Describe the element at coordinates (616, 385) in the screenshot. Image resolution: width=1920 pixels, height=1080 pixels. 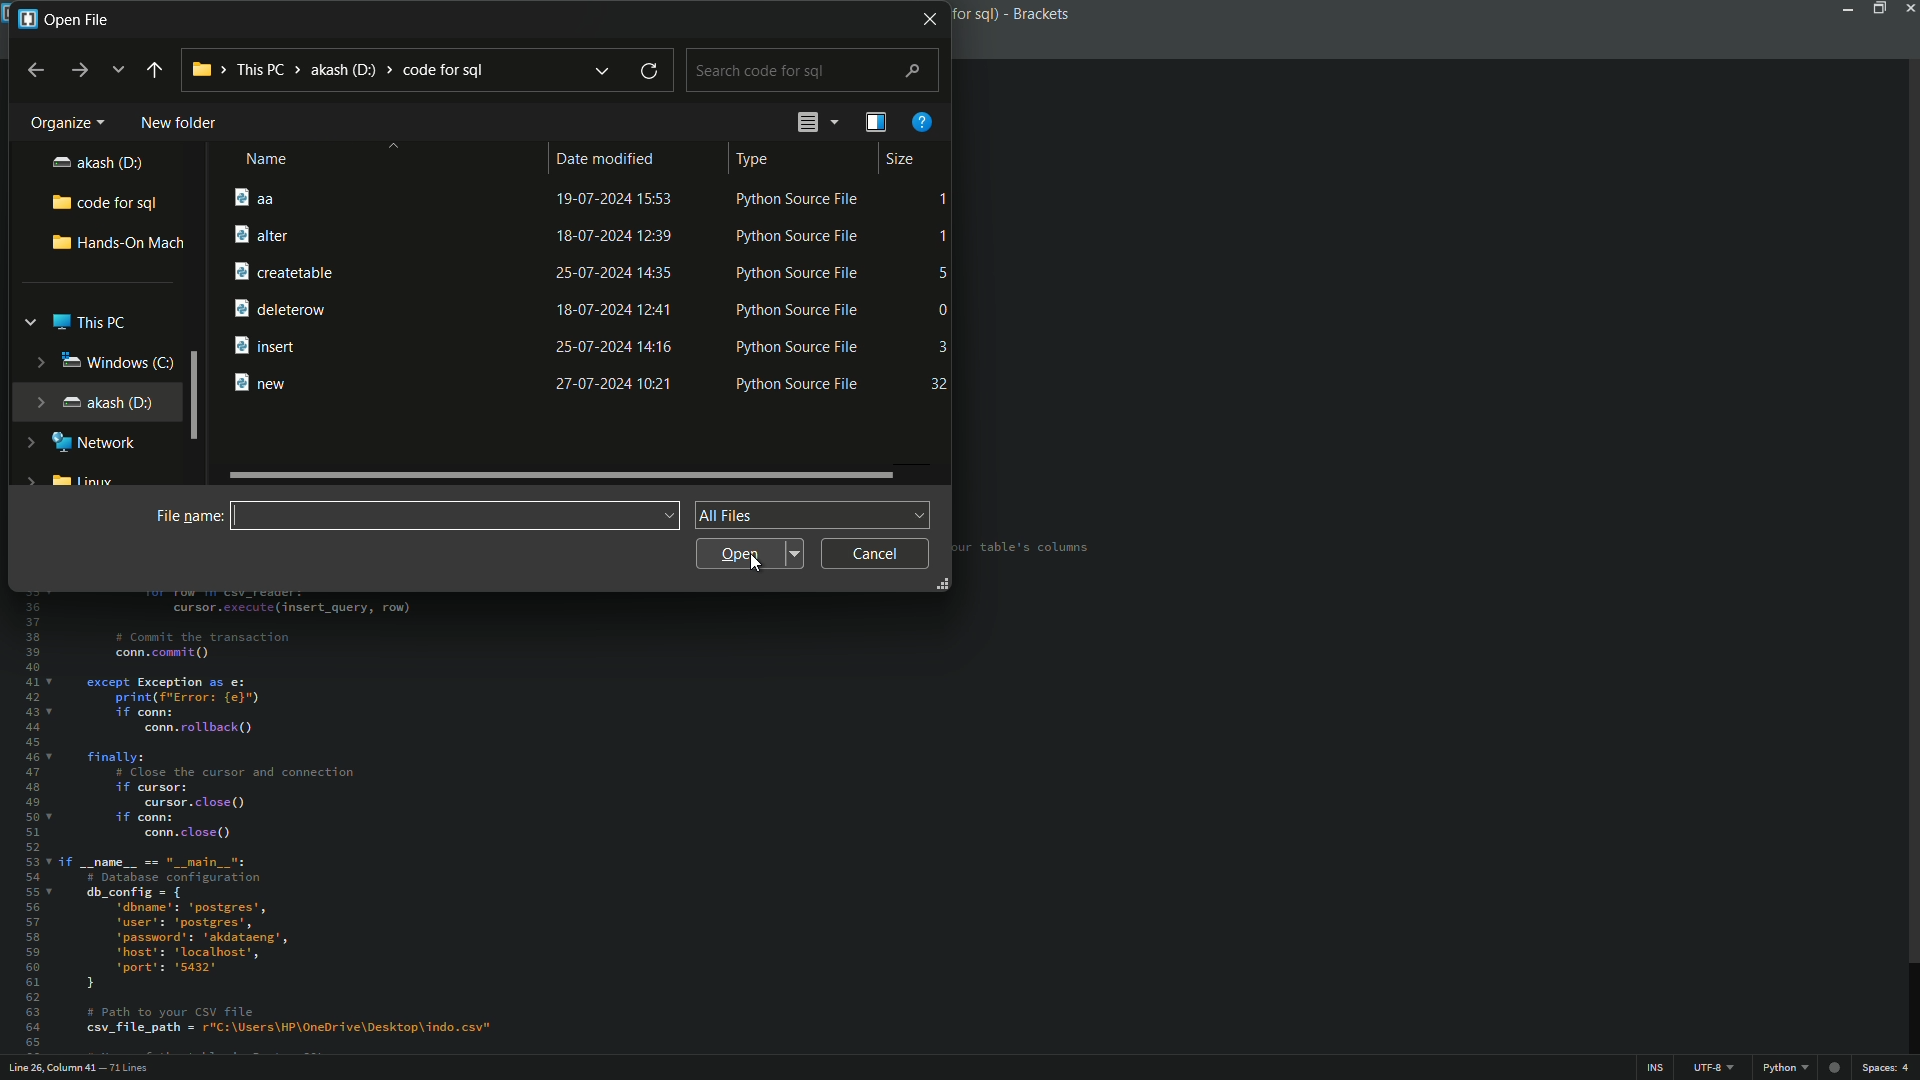
I see `27-07-2024 10:21` at that location.